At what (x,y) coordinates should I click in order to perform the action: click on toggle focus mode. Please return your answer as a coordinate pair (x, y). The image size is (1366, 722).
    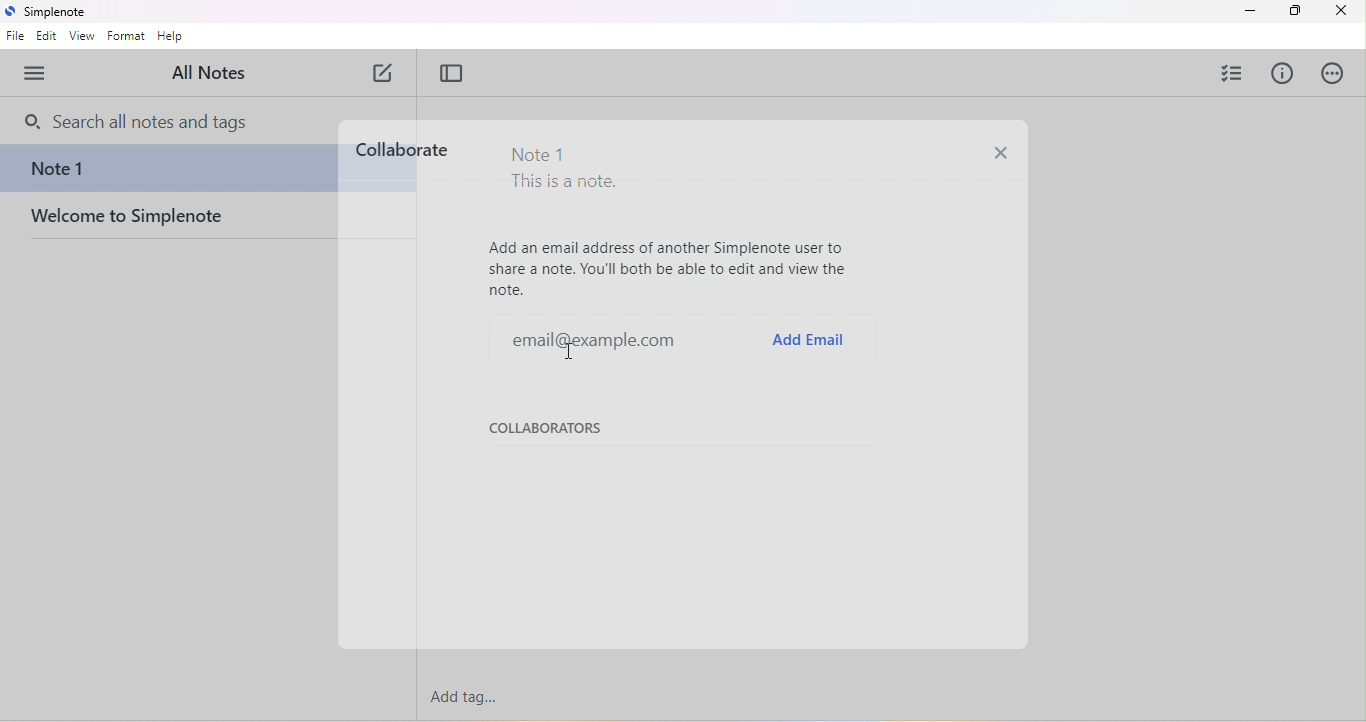
    Looking at the image, I should click on (452, 74).